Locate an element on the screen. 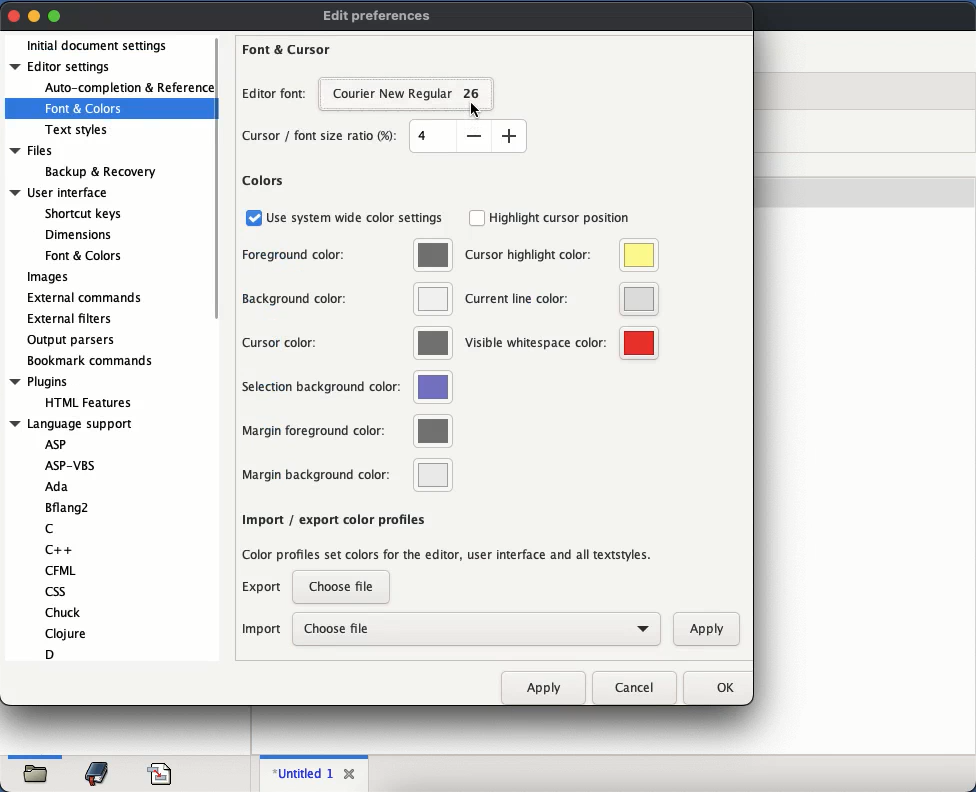 Image resolution: width=976 pixels, height=792 pixels. color is located at coordinates (433, 386).